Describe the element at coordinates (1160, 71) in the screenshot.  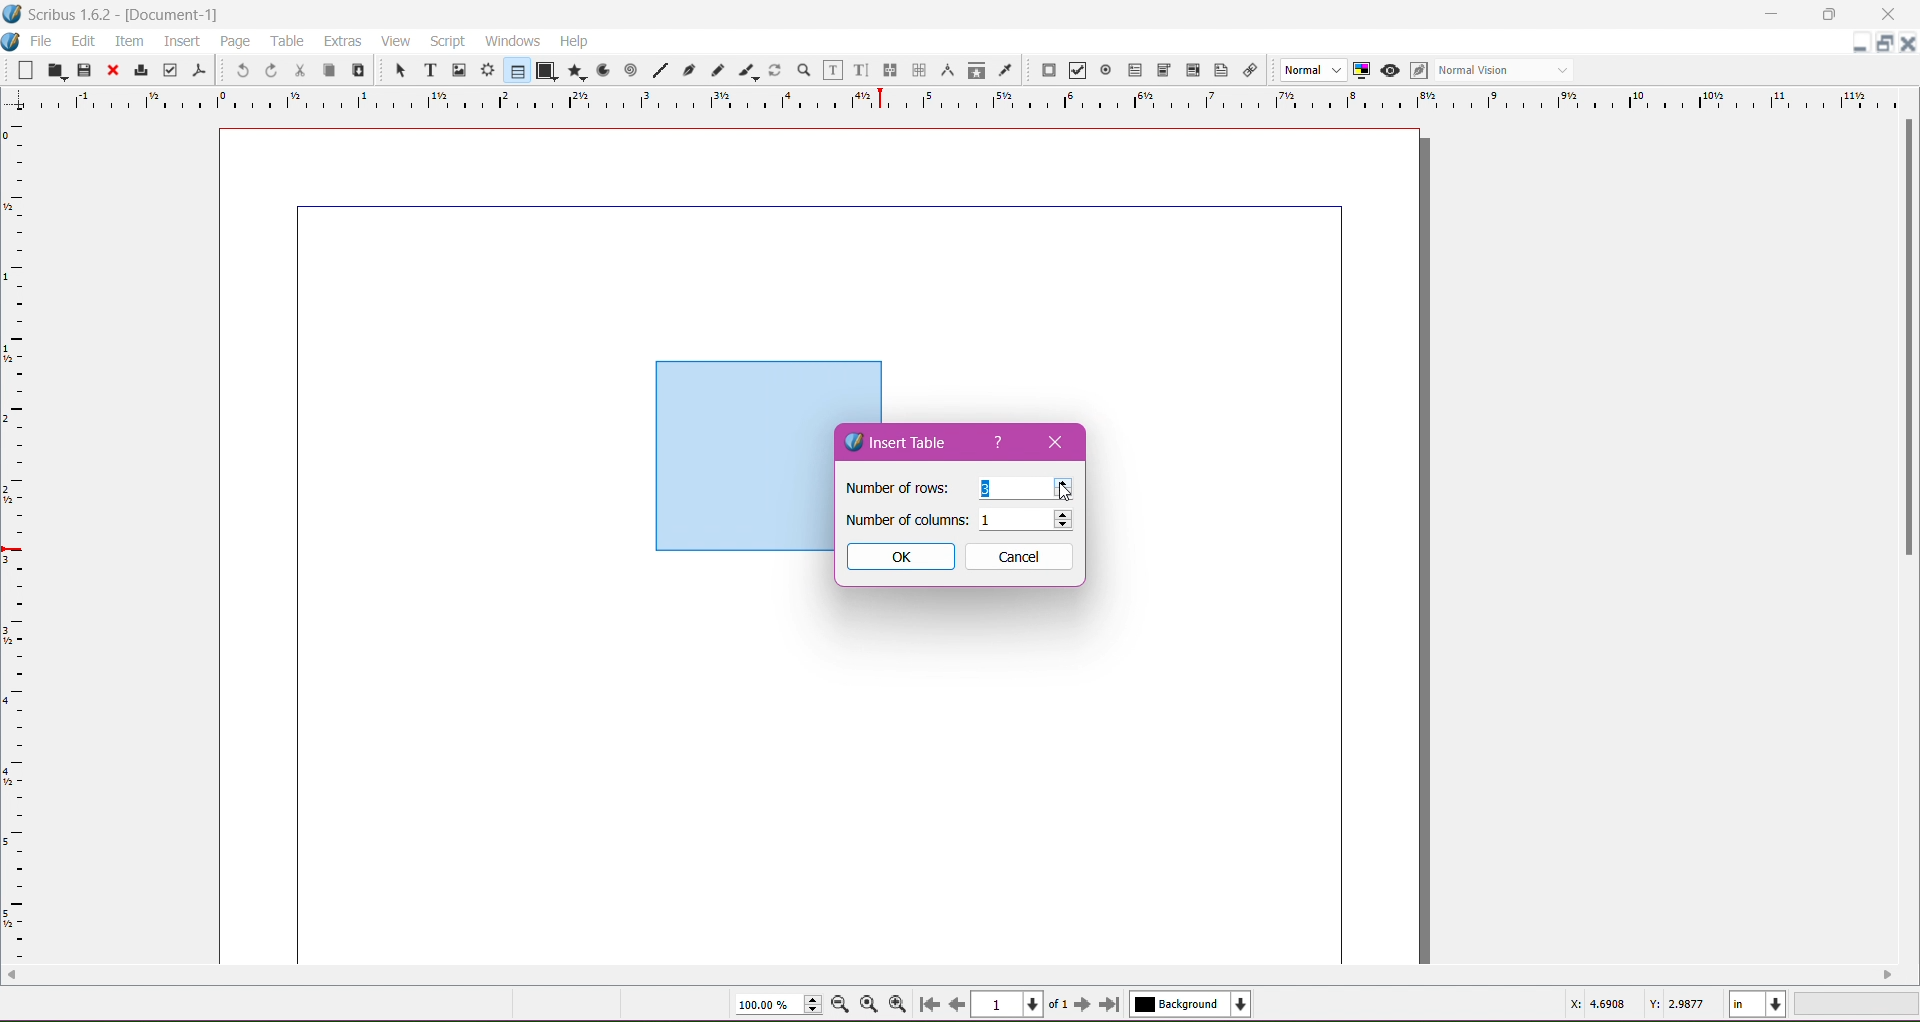
I see `PDF combo box` at that location.